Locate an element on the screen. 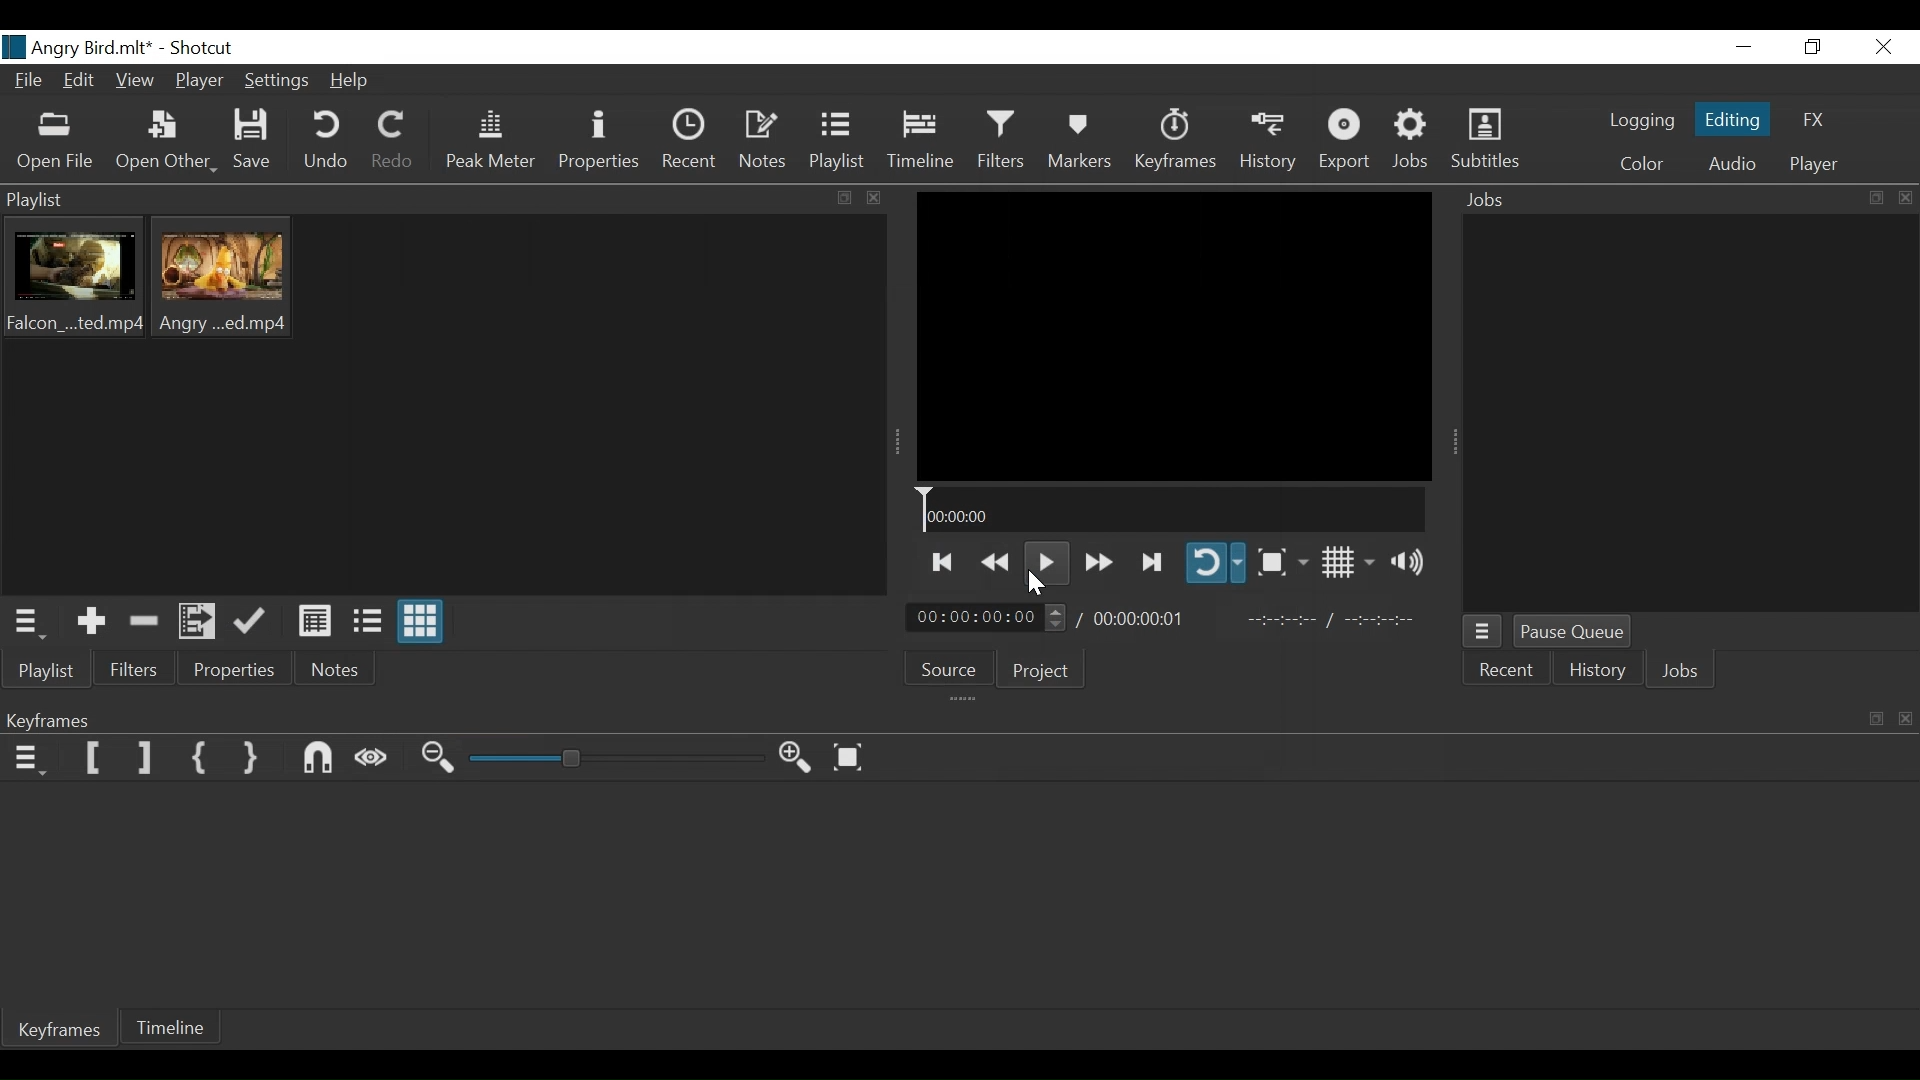  Jobs menu is located at coordinates (1484, 631).